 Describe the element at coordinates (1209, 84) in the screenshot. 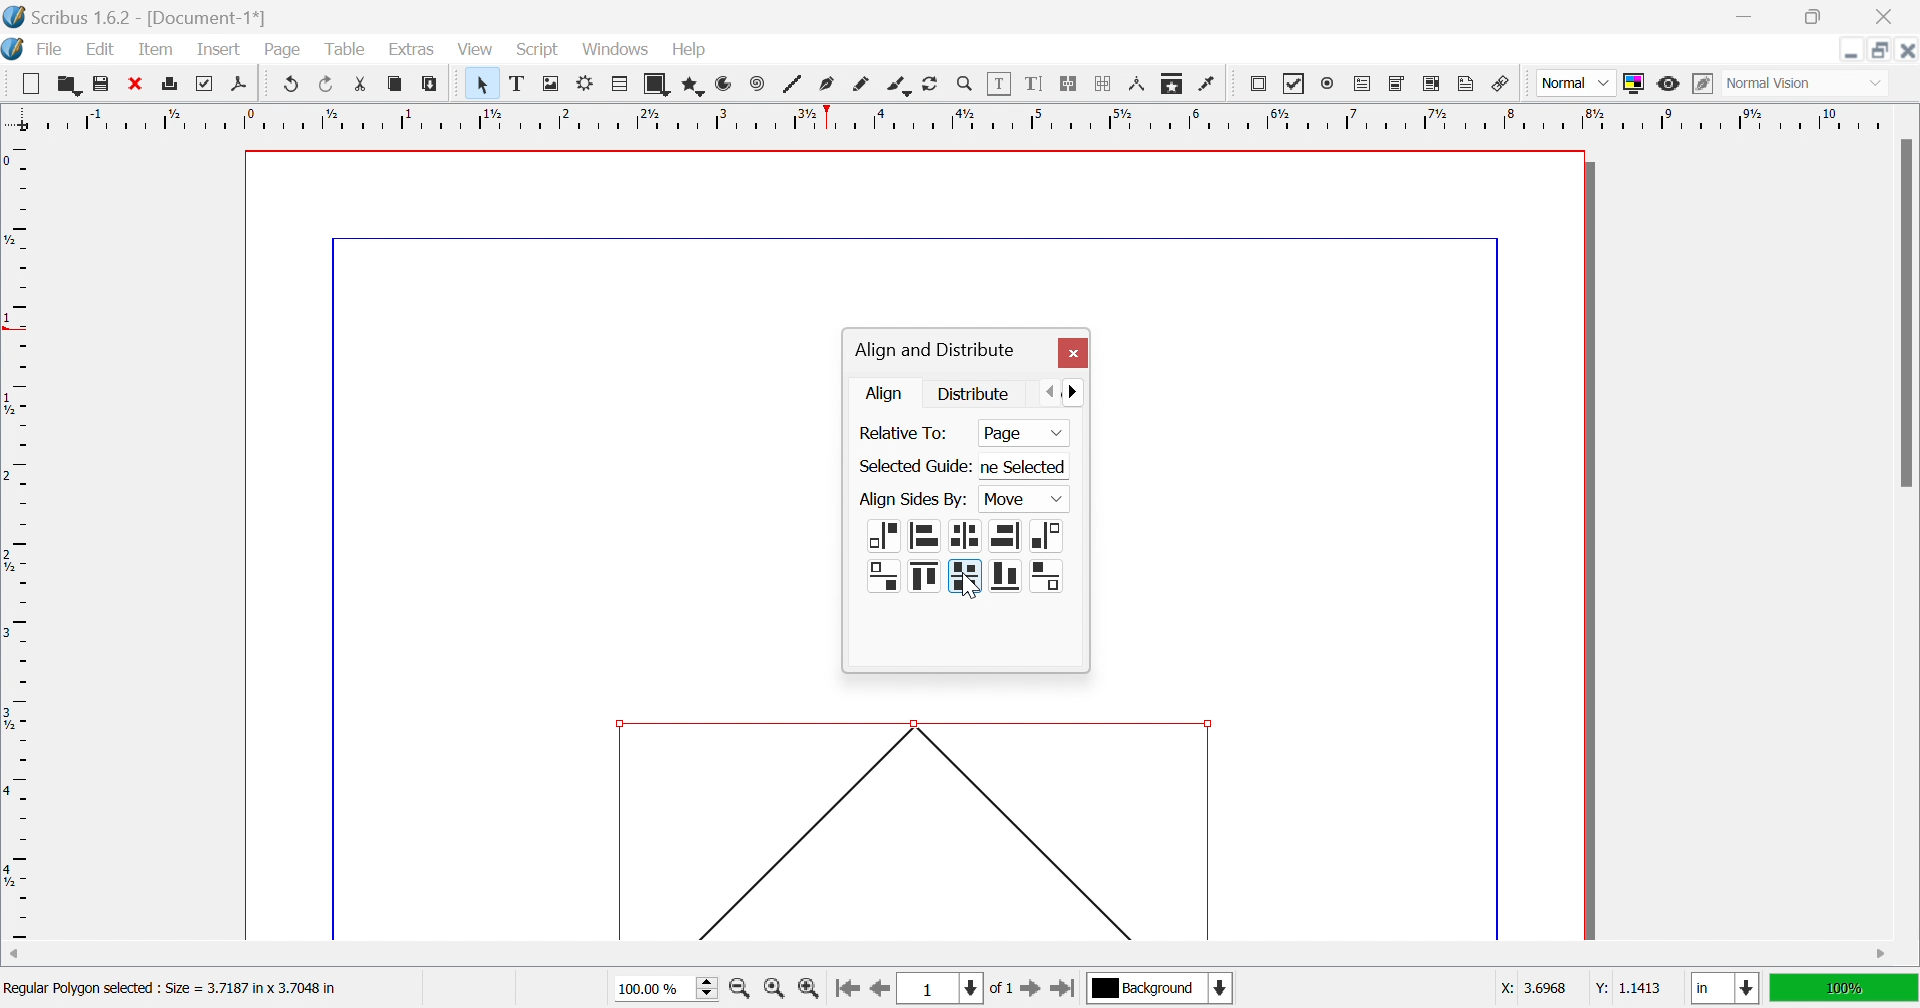

I see `Eye dropper` at that location.